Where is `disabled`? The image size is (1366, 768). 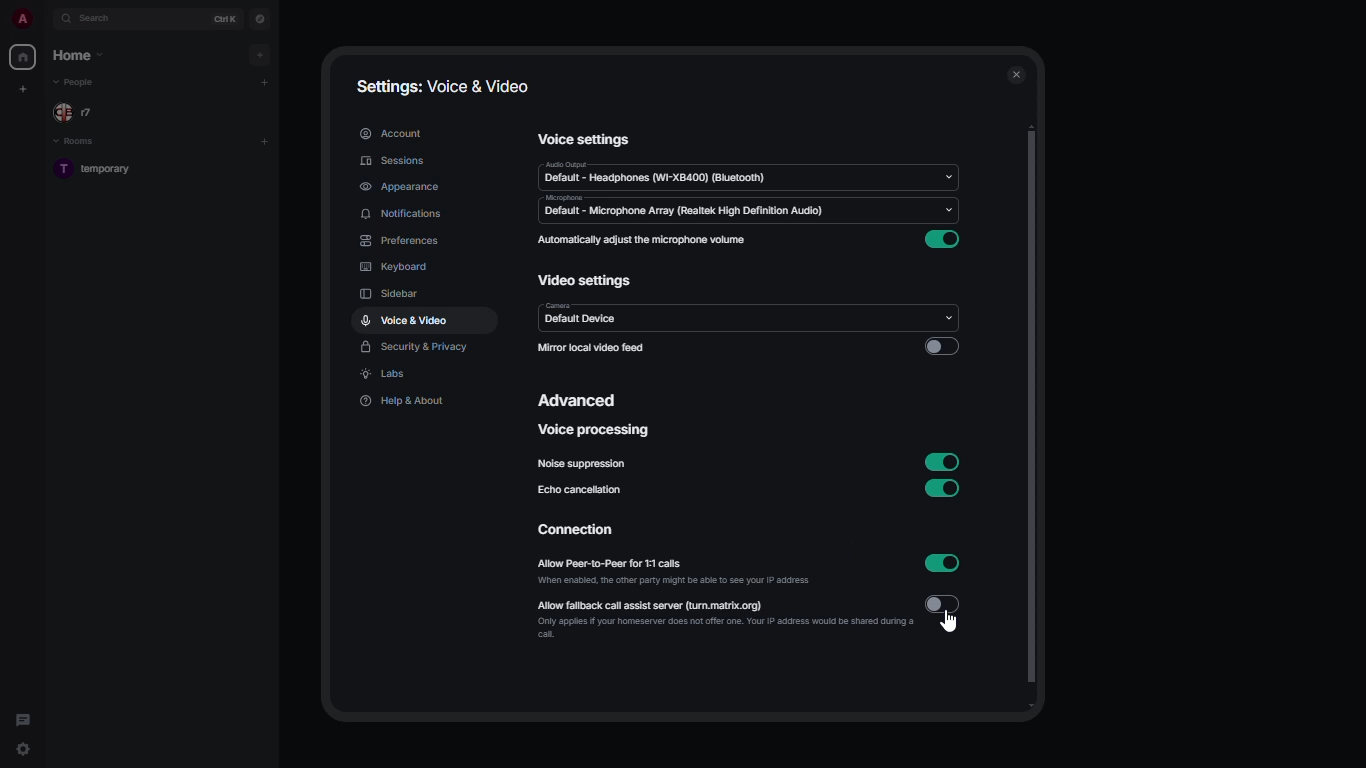 disabled is located at coordinates (943, 604).